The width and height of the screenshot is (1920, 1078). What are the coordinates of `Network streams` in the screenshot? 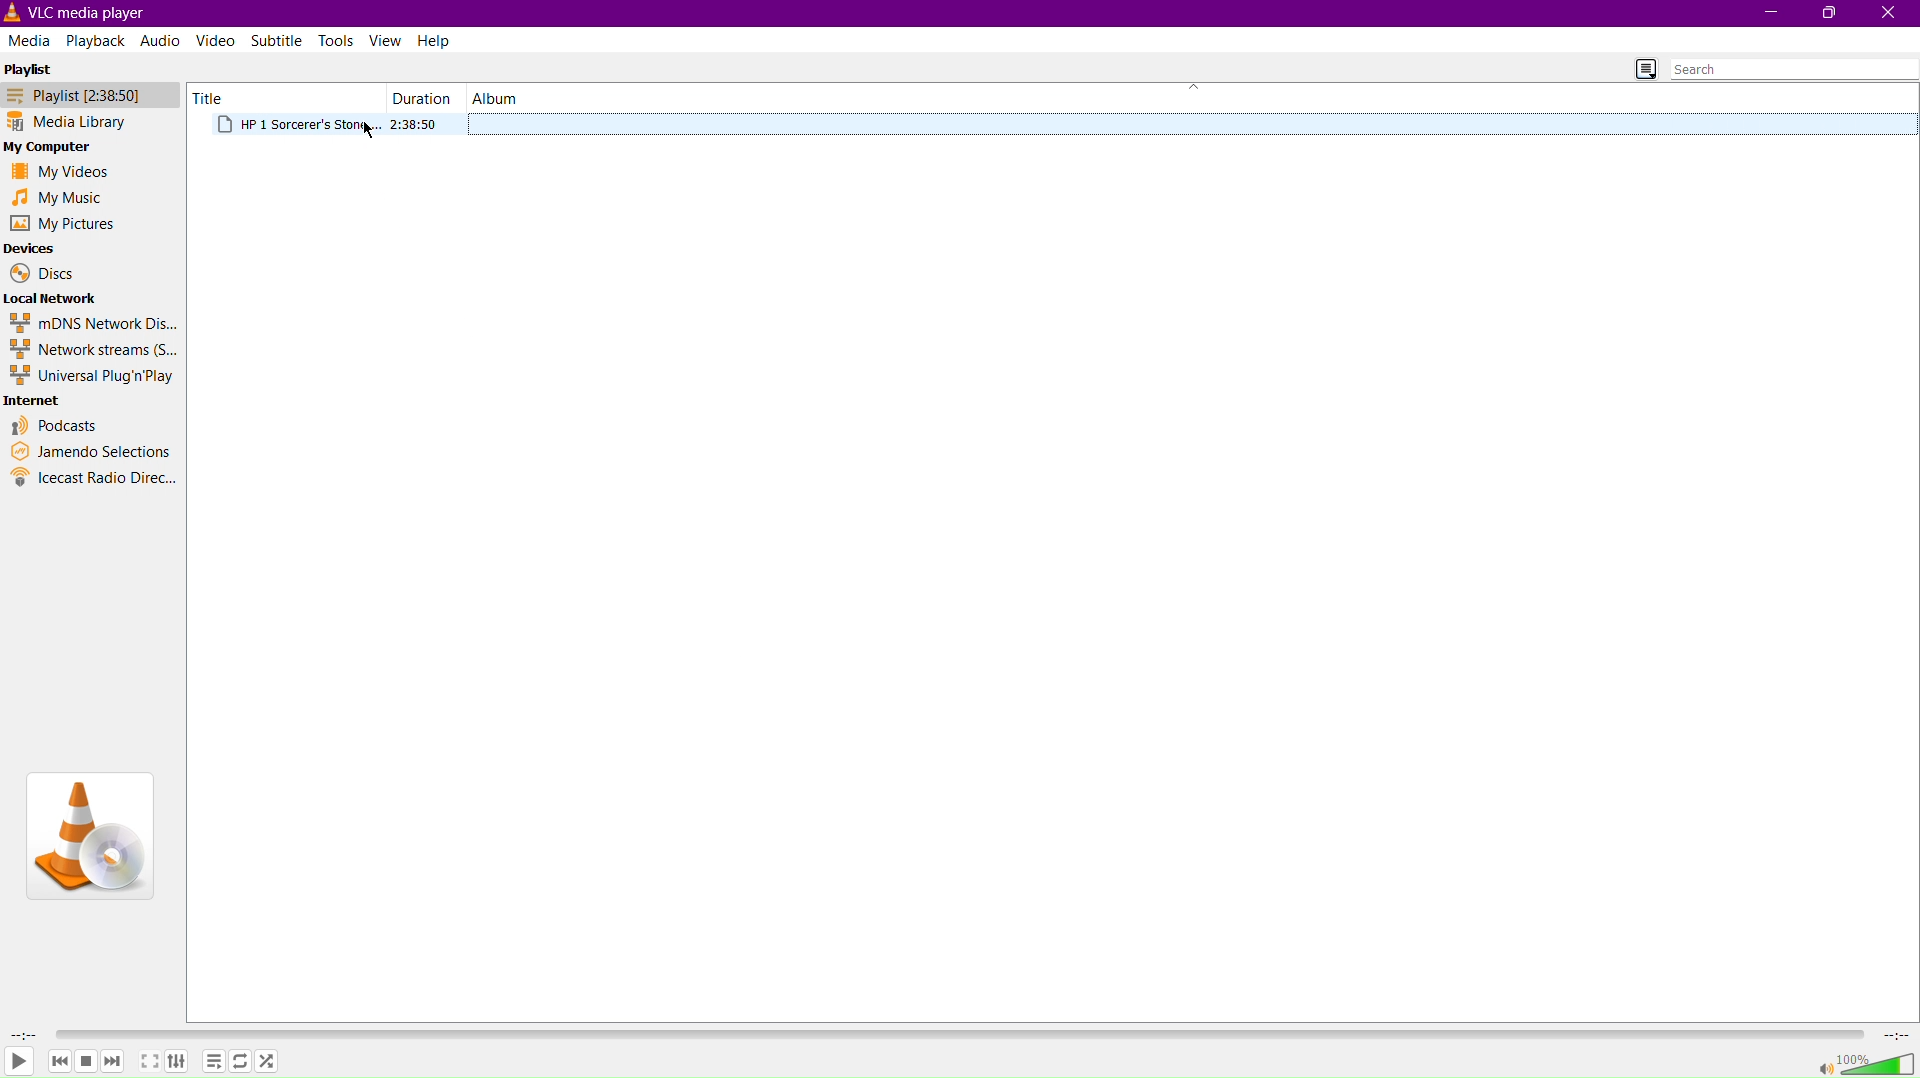 It's located at (91, 348).